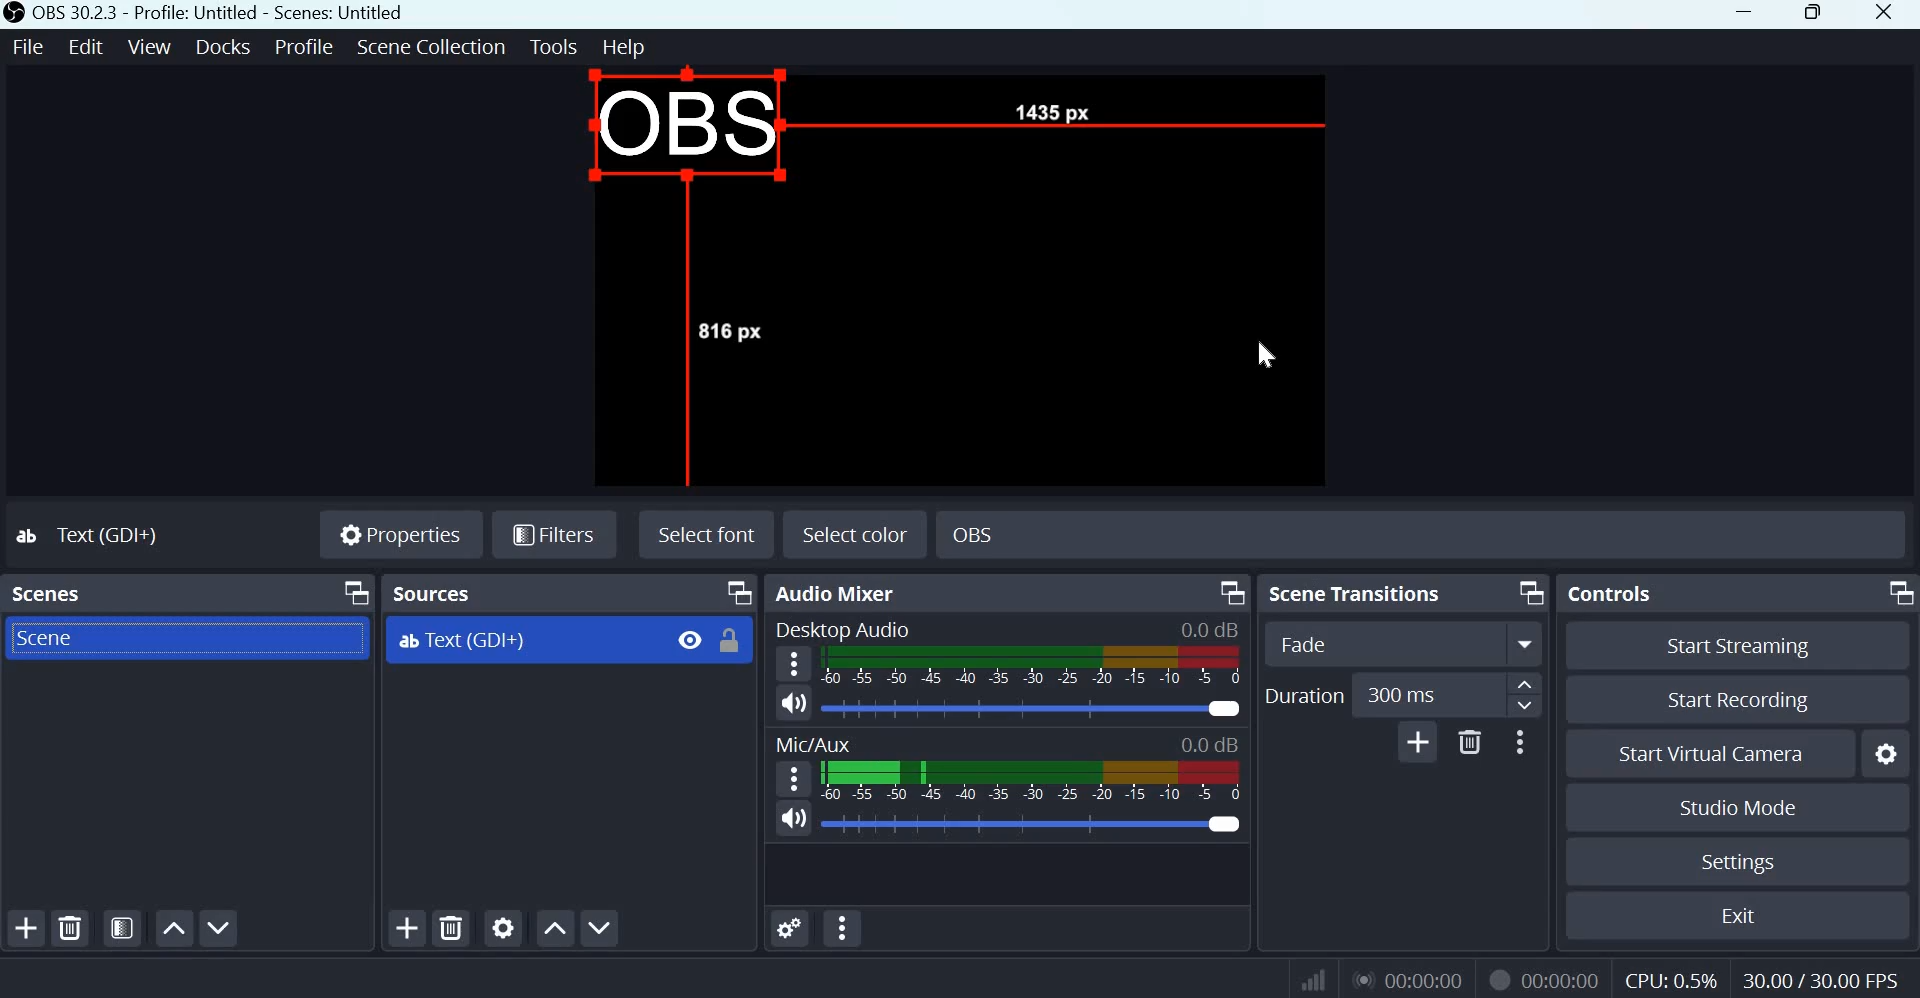 The height and width of the screenshot is (998, 1920). What do you see at coordinates (1033, 824) in the screenshot?
I see `0.0 dB` at bounding box center [1033, 824].